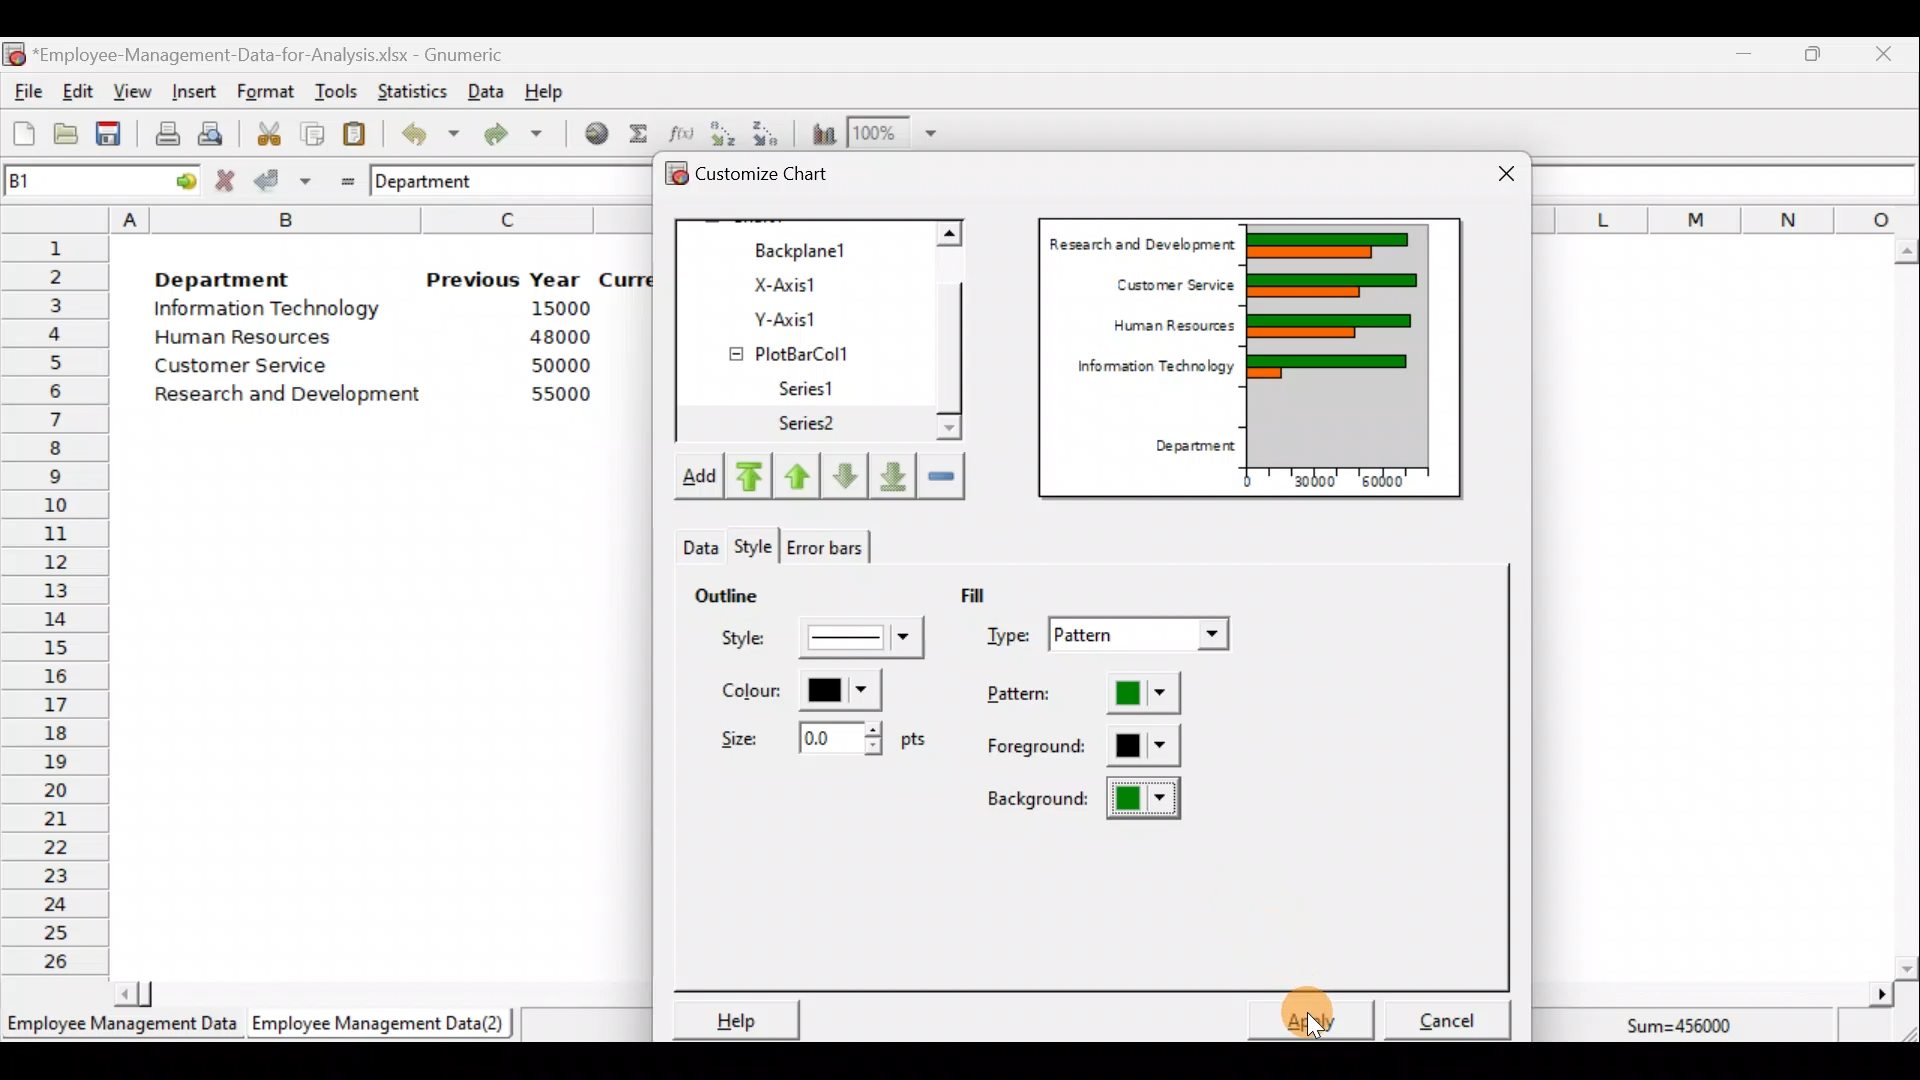  Describe the element at coordinates (486, 91) in the screenshot. I see `Data` at that location.